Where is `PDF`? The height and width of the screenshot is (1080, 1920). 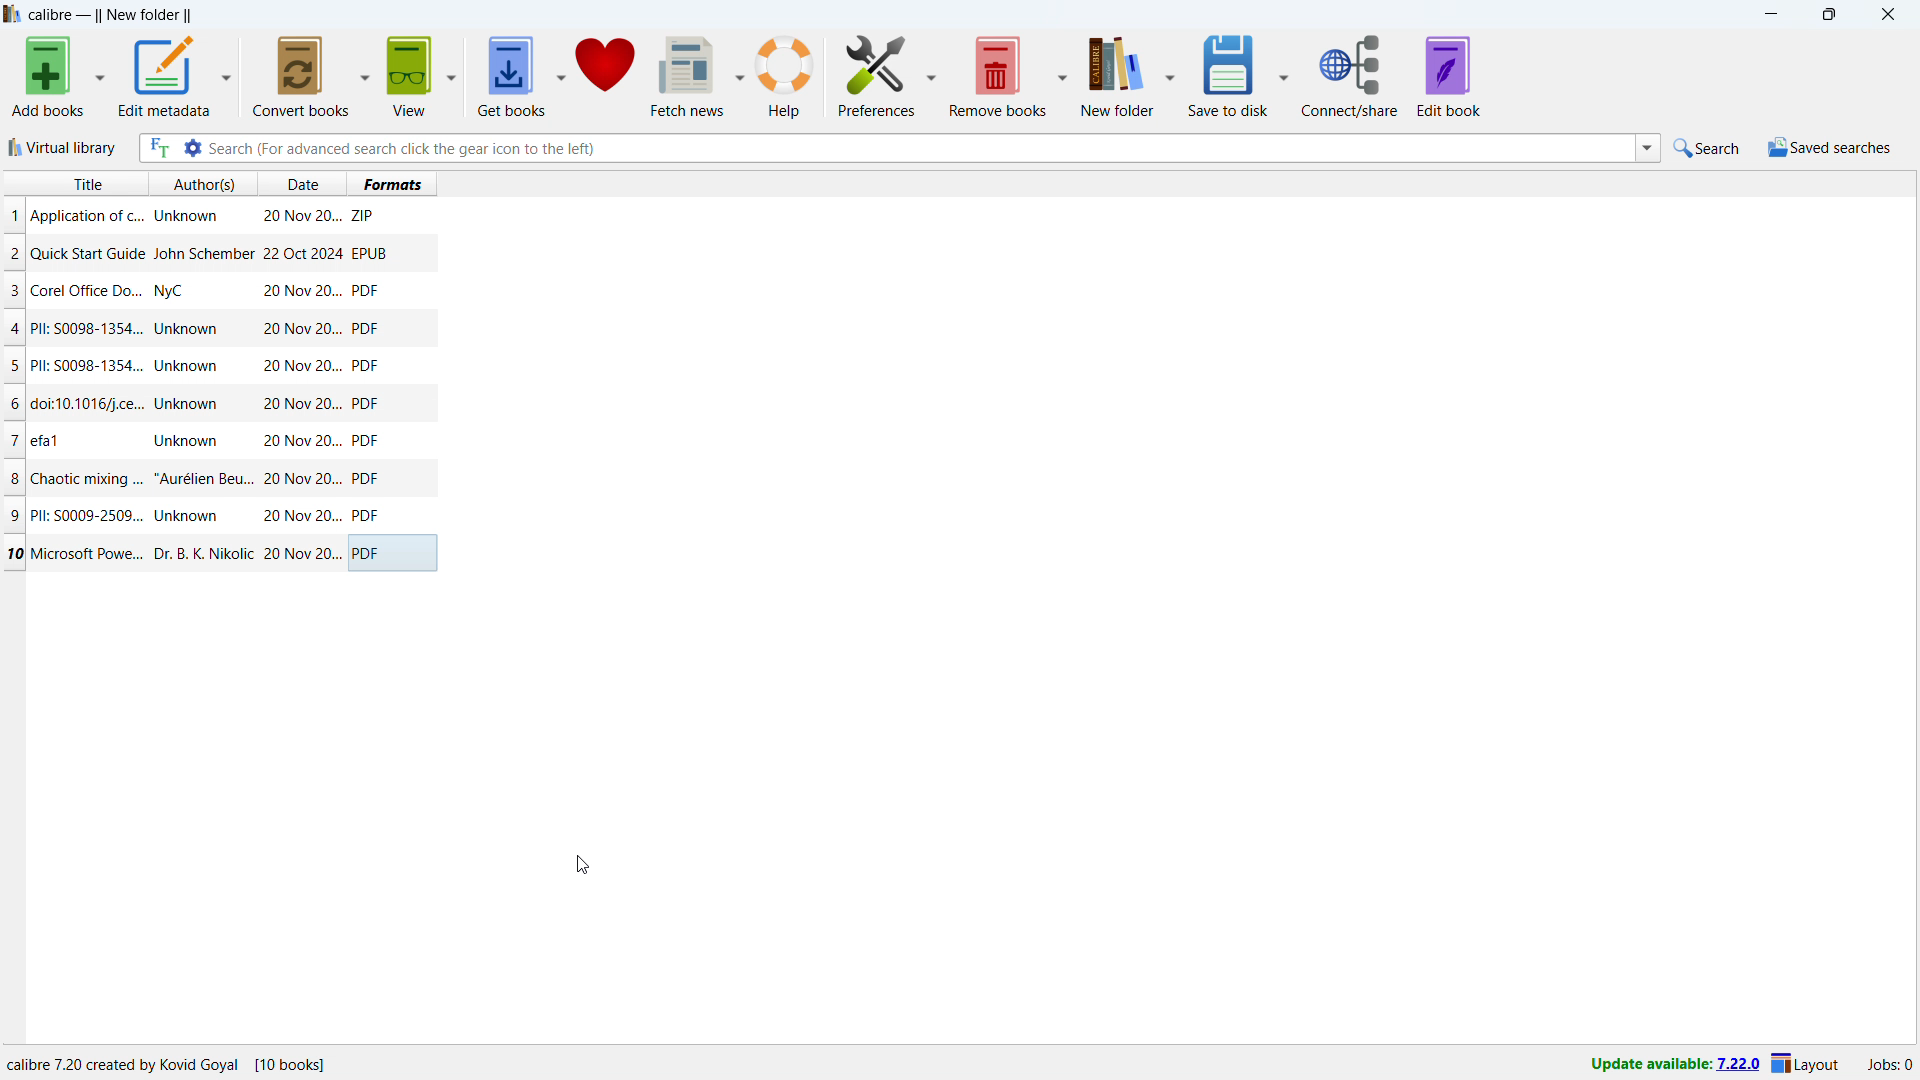
PDF is located at coordinates (368, 404).